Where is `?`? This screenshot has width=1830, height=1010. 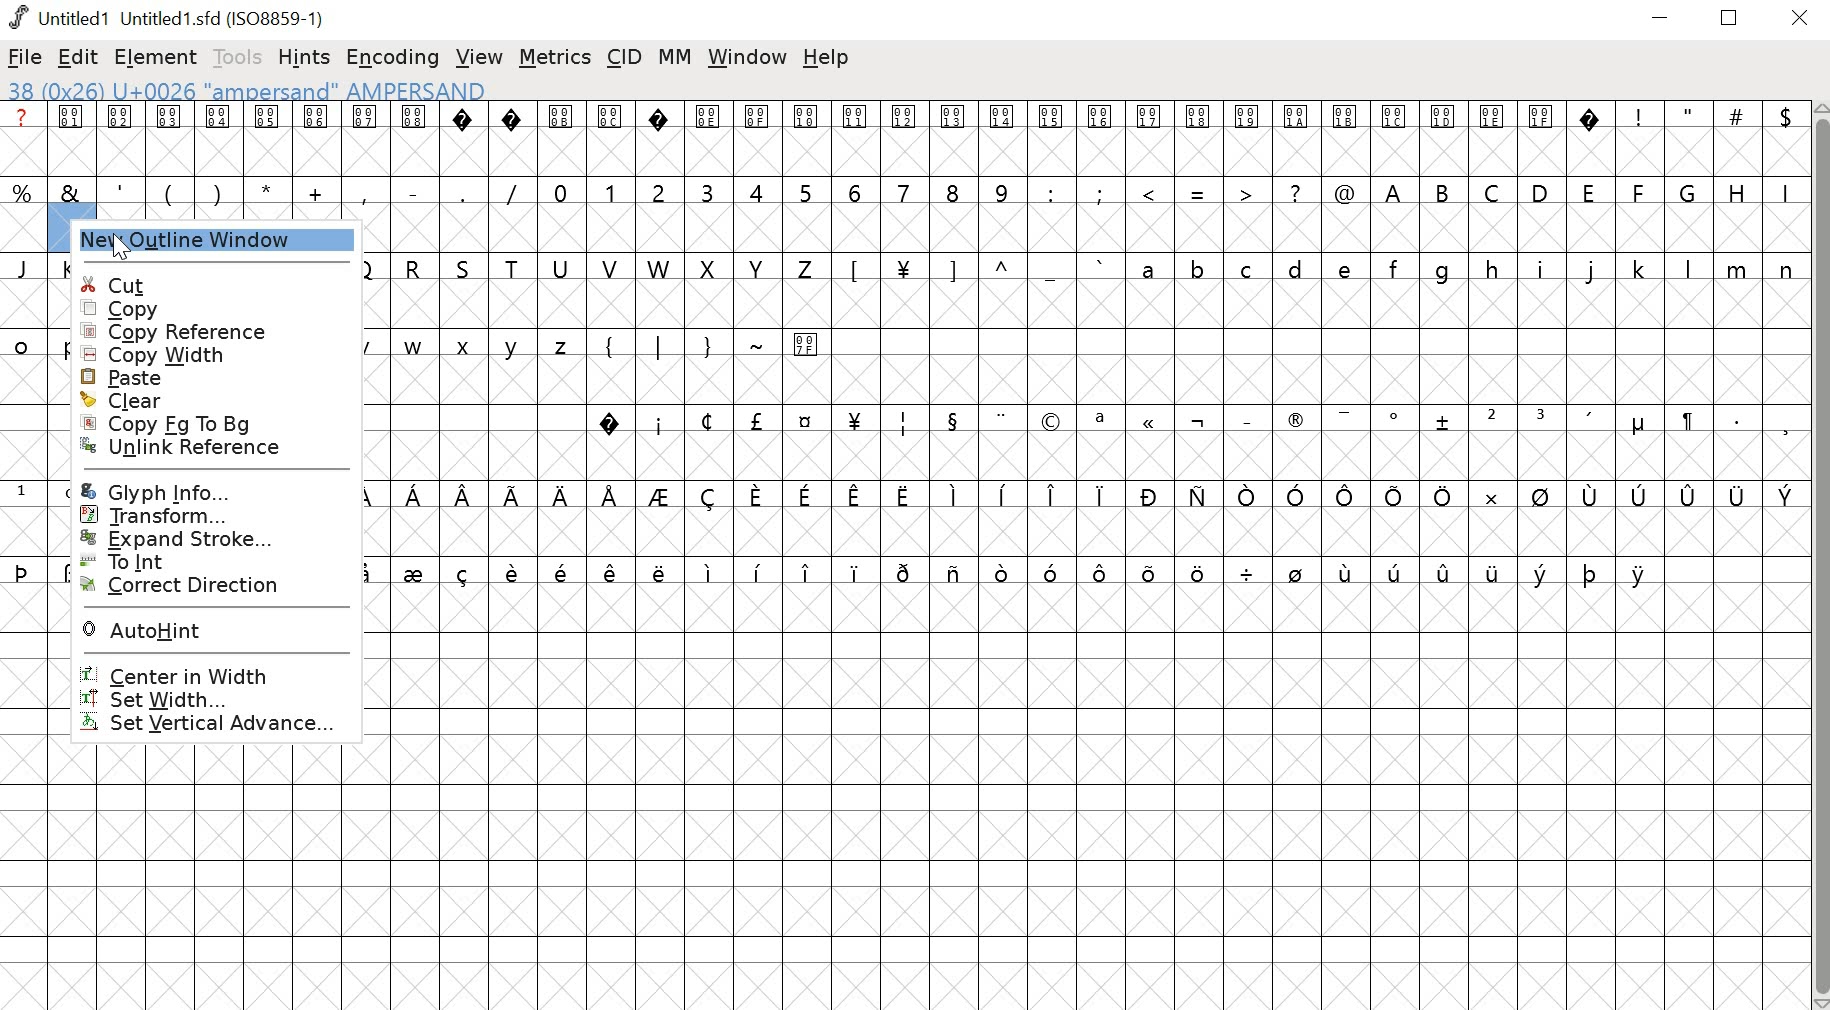
? is located at coordinates (513, 139).